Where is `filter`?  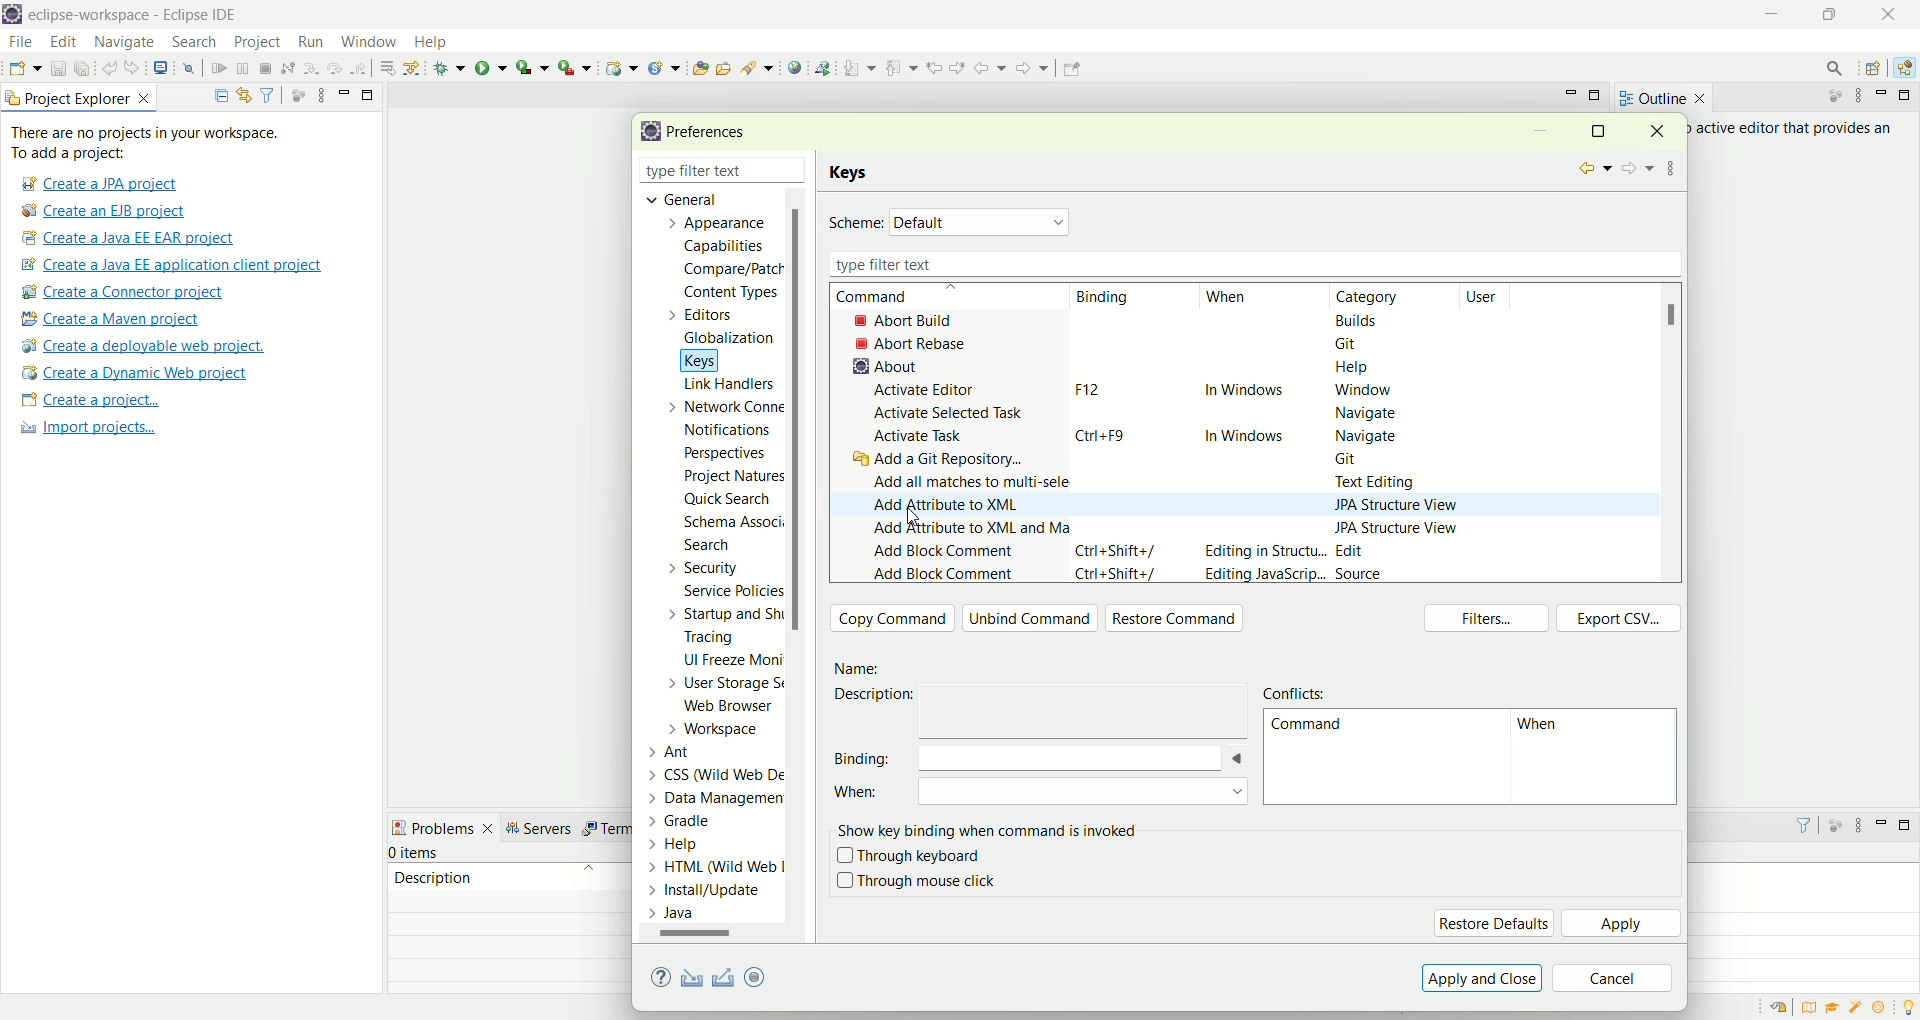
filter is located at coordinates (267, 94).